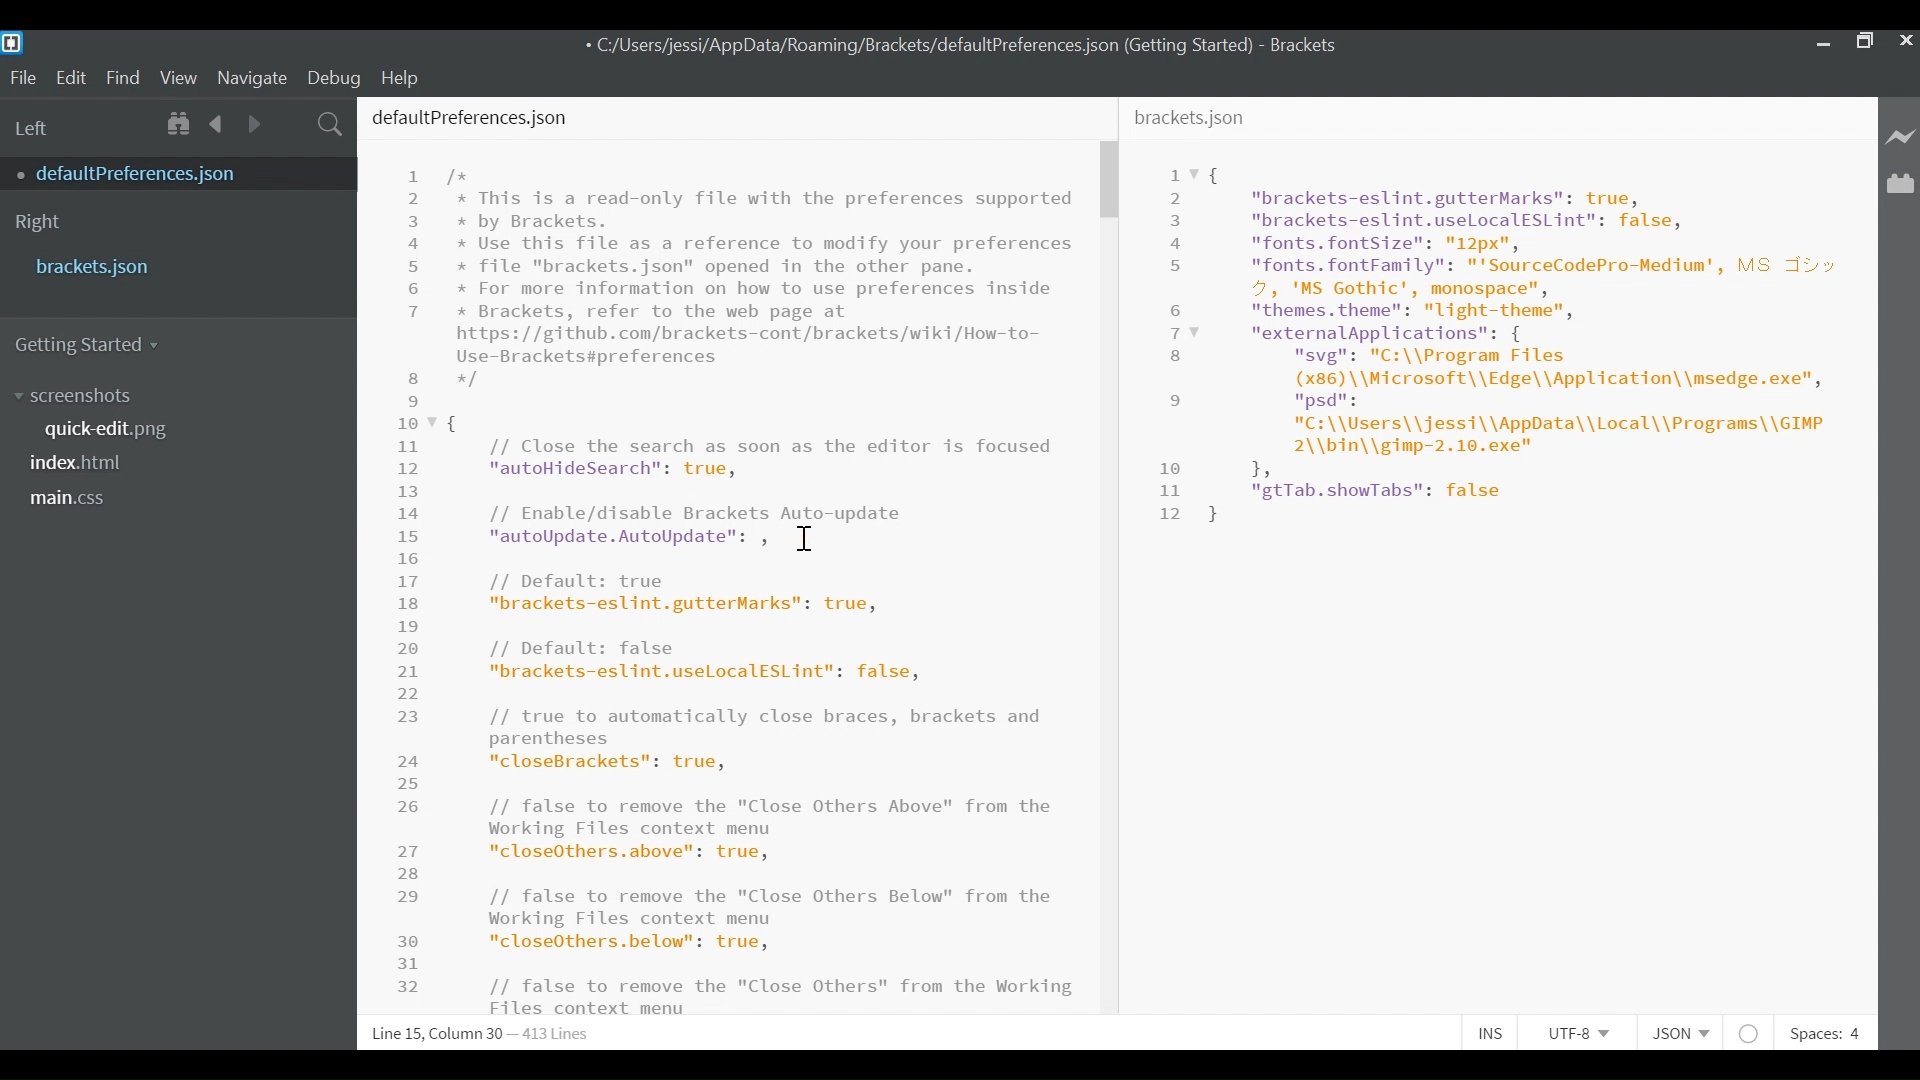 The width and height of the screenshot is (1920, 1080). What do you see at coordinates (1829, 1033) in the screenshot?
I see `Spaces` at bounding box center [1829, 1033].